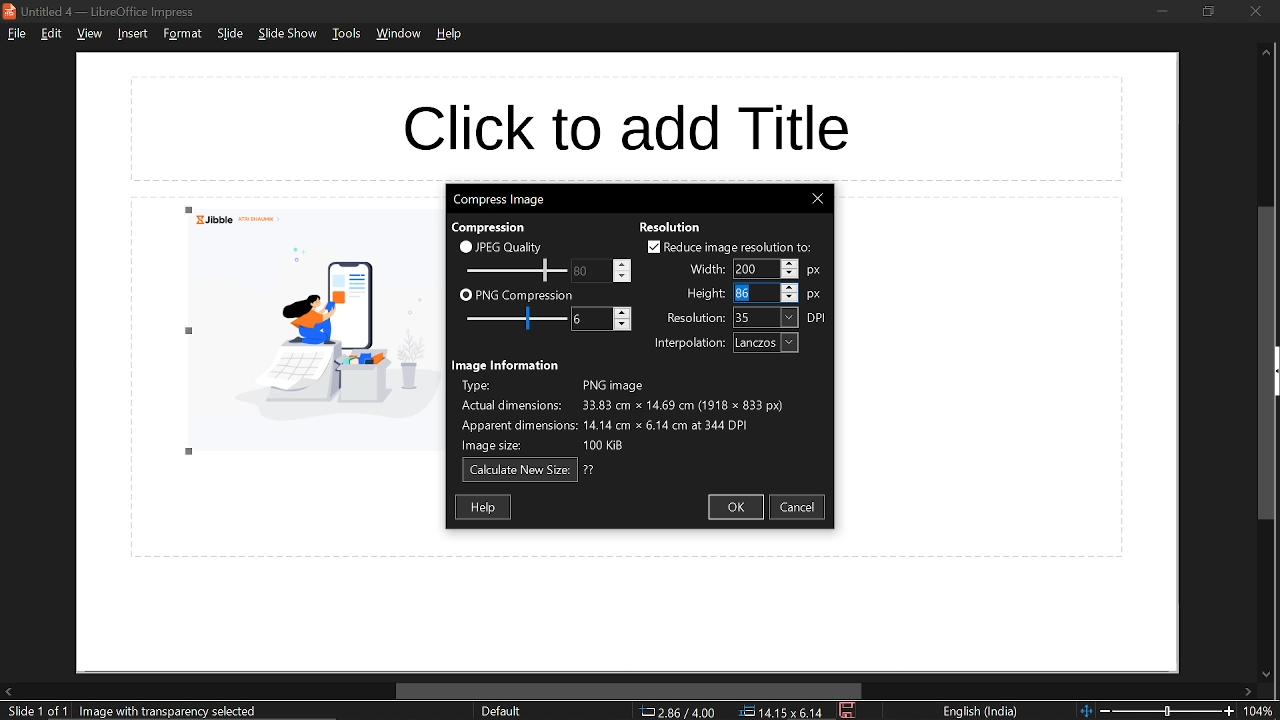 The height and width of the screenshot is (720, 1280). Describe the element at coordinates (520, 471) in the screenshot. I see `calculate new size` at that location.